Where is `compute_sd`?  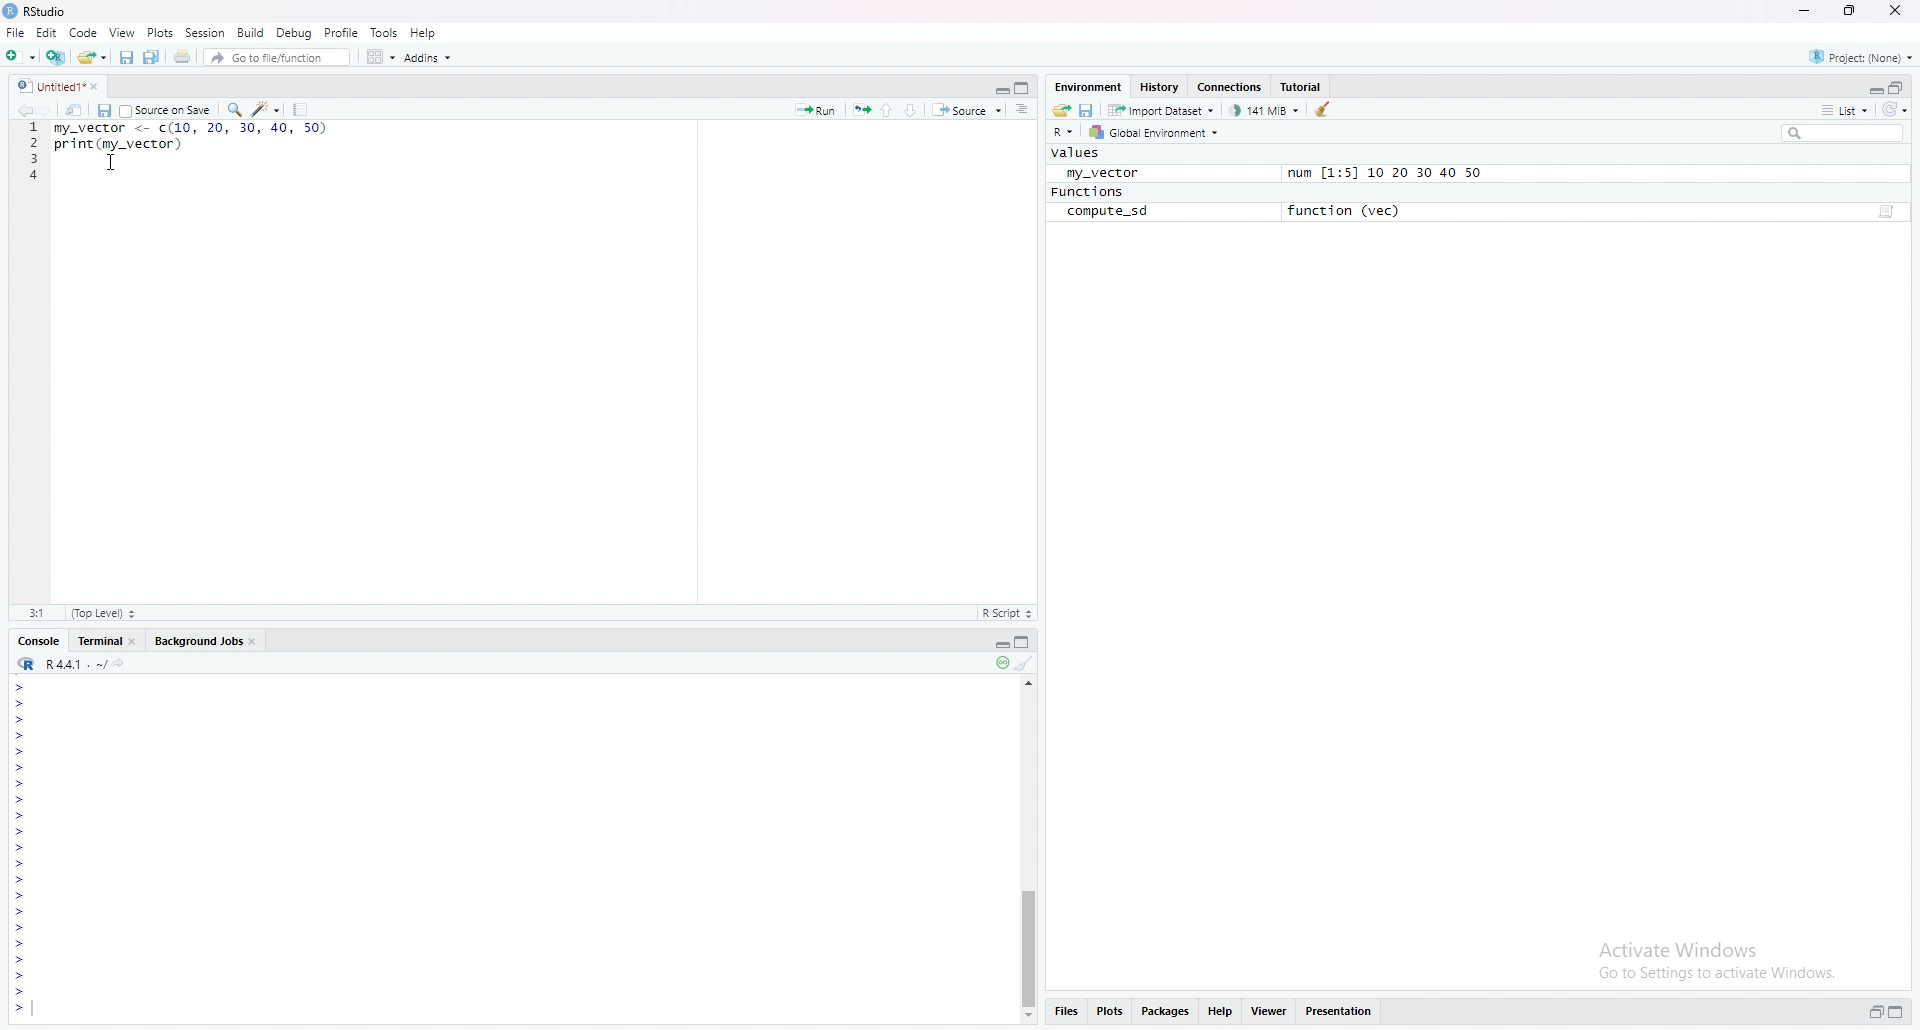 compute_sd is located at coordinates (1107, 212).